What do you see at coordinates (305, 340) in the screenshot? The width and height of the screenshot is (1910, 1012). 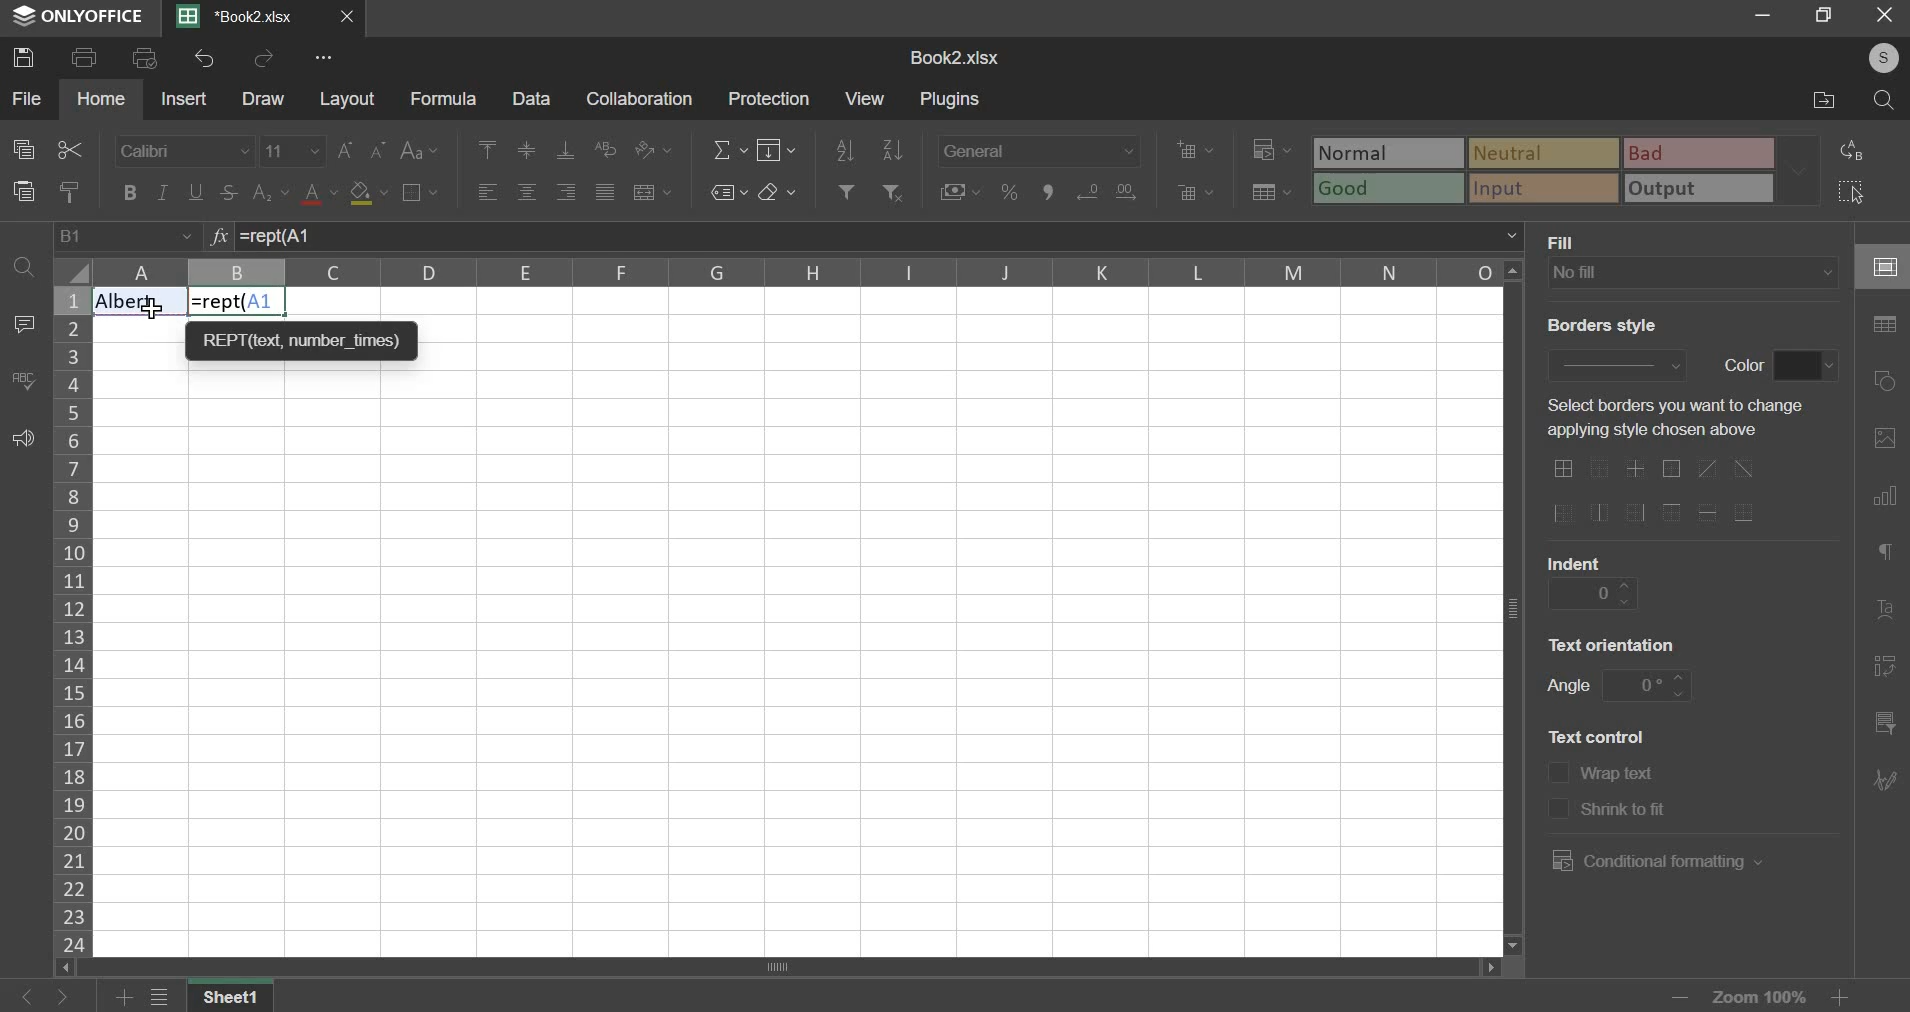 I see `REPT(text, number_times)` at bounding box center [305, 340].